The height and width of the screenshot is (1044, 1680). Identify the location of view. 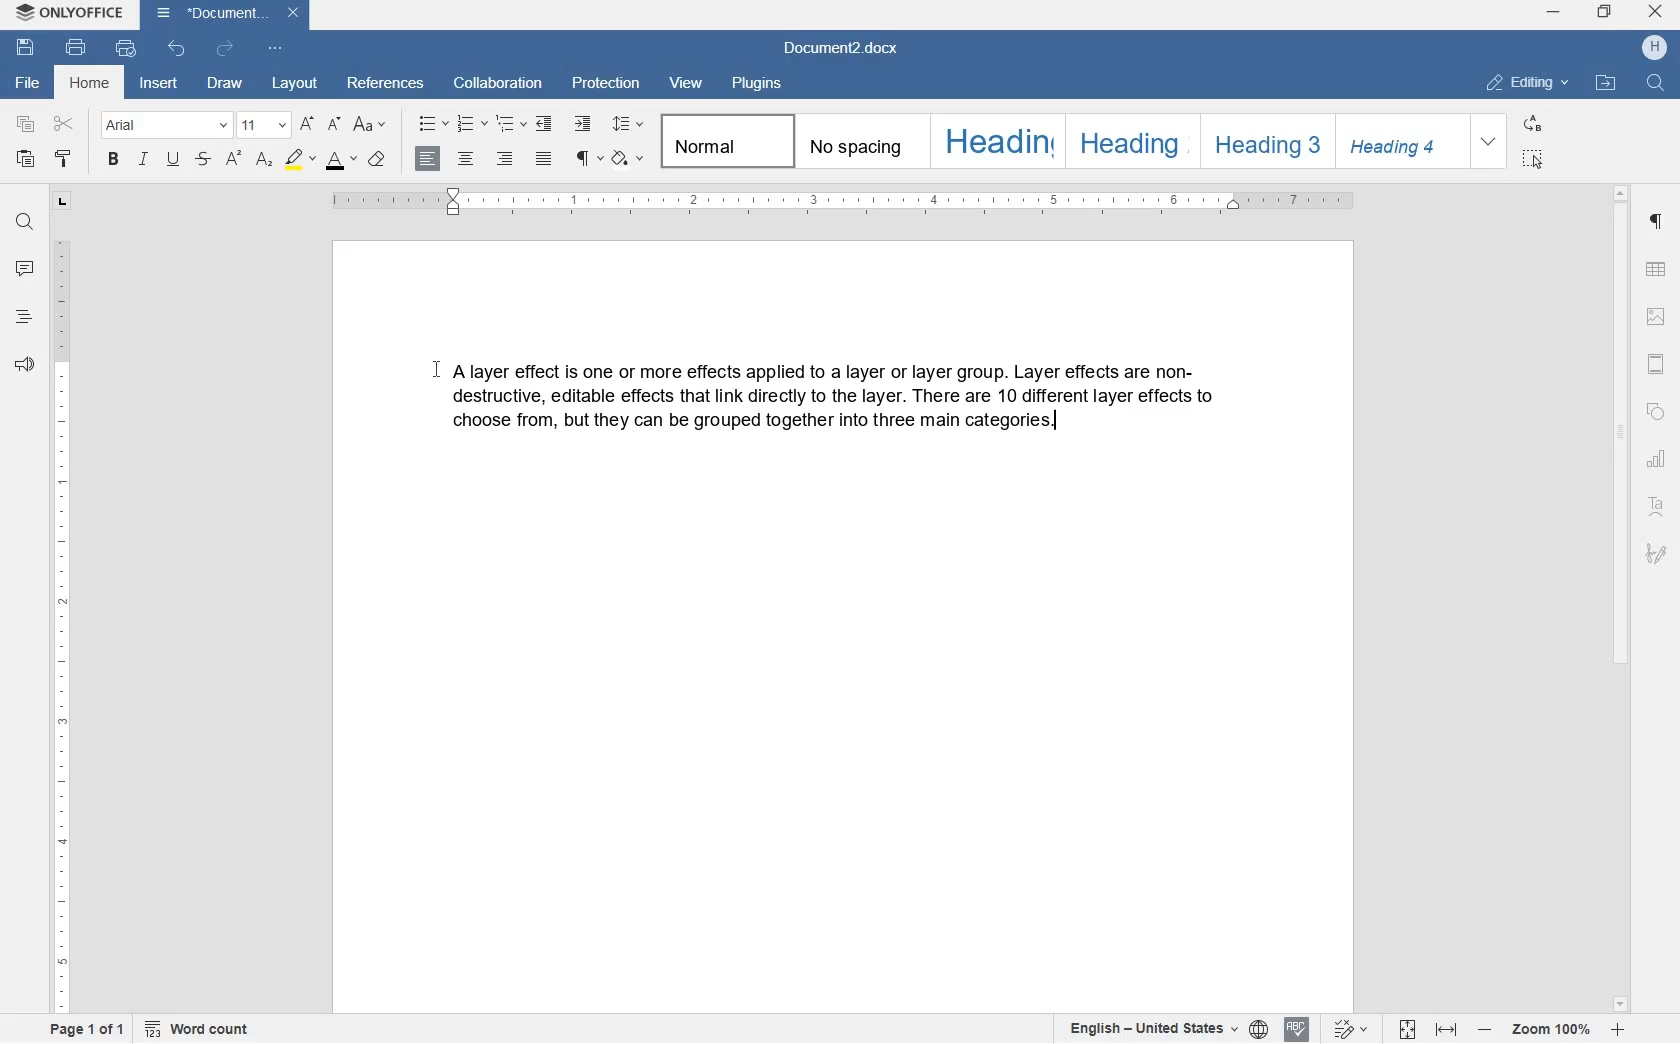
(687, 85).